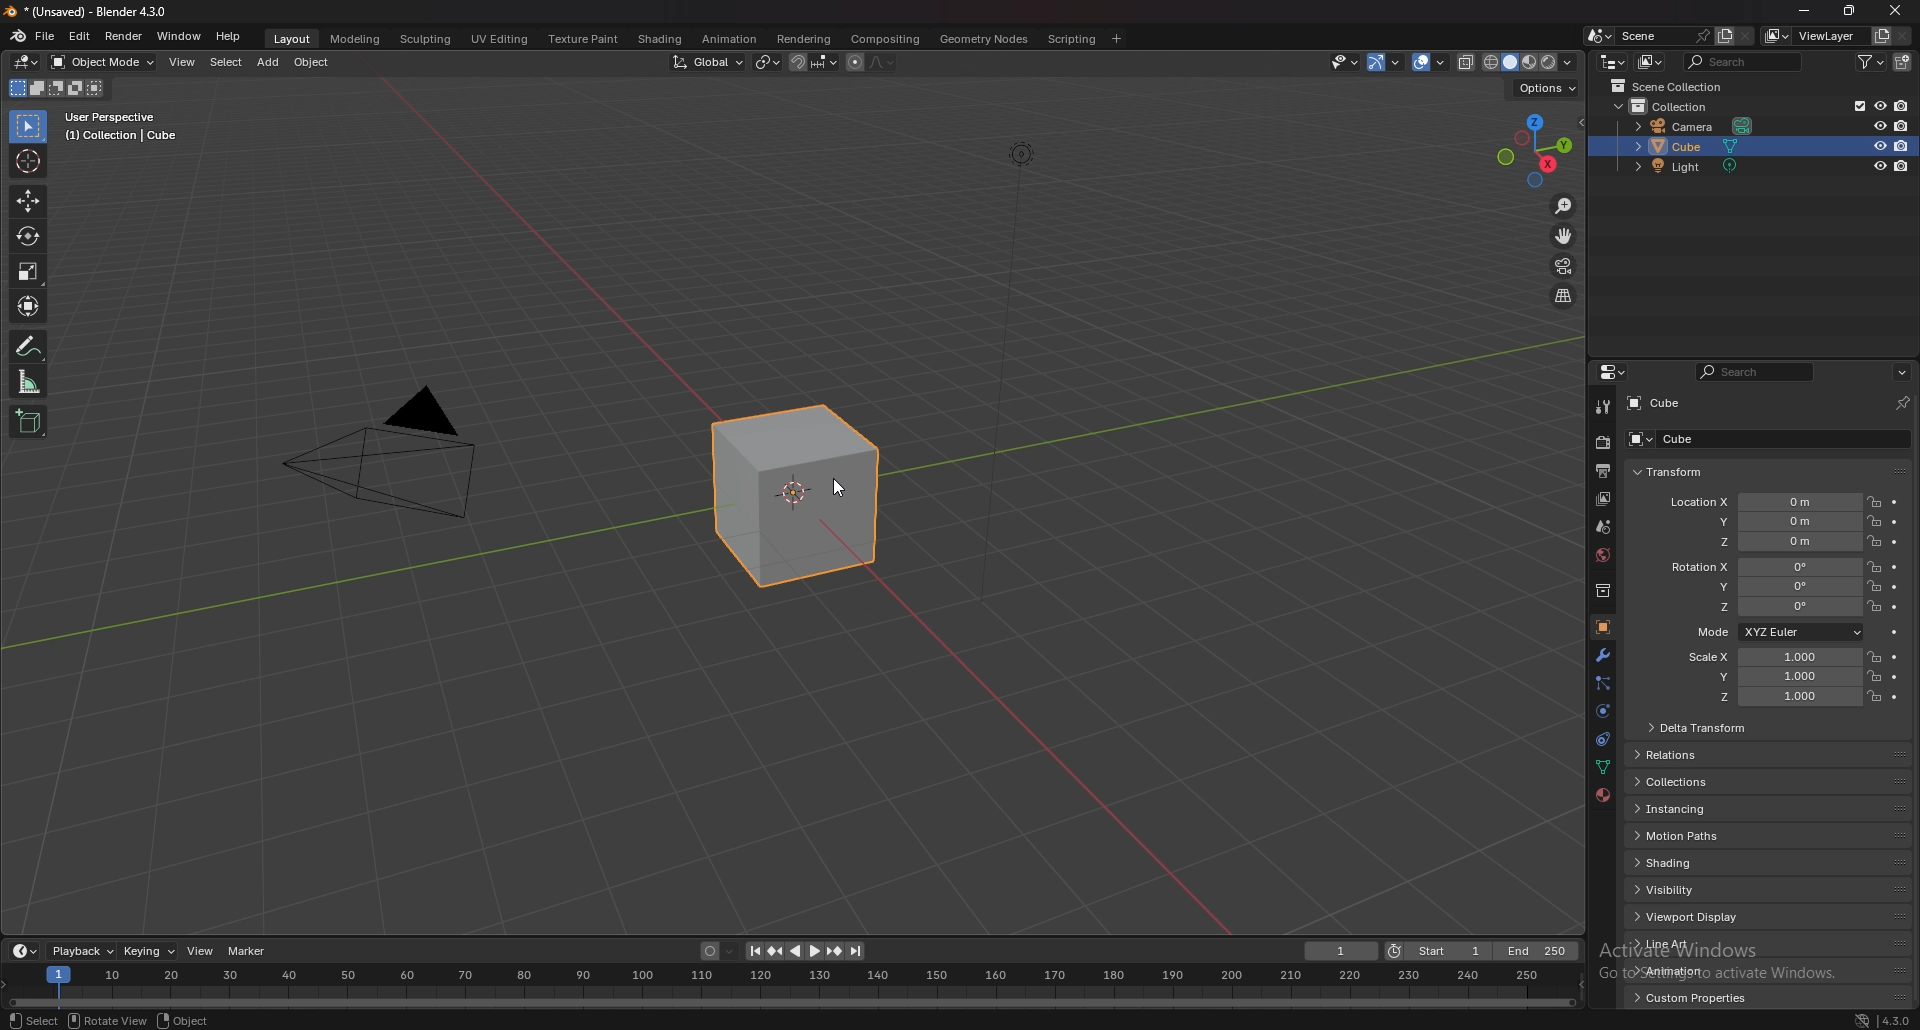 The height and width of the screenshot is (1030, 1920). I want to click on render, so click(1602, 441).